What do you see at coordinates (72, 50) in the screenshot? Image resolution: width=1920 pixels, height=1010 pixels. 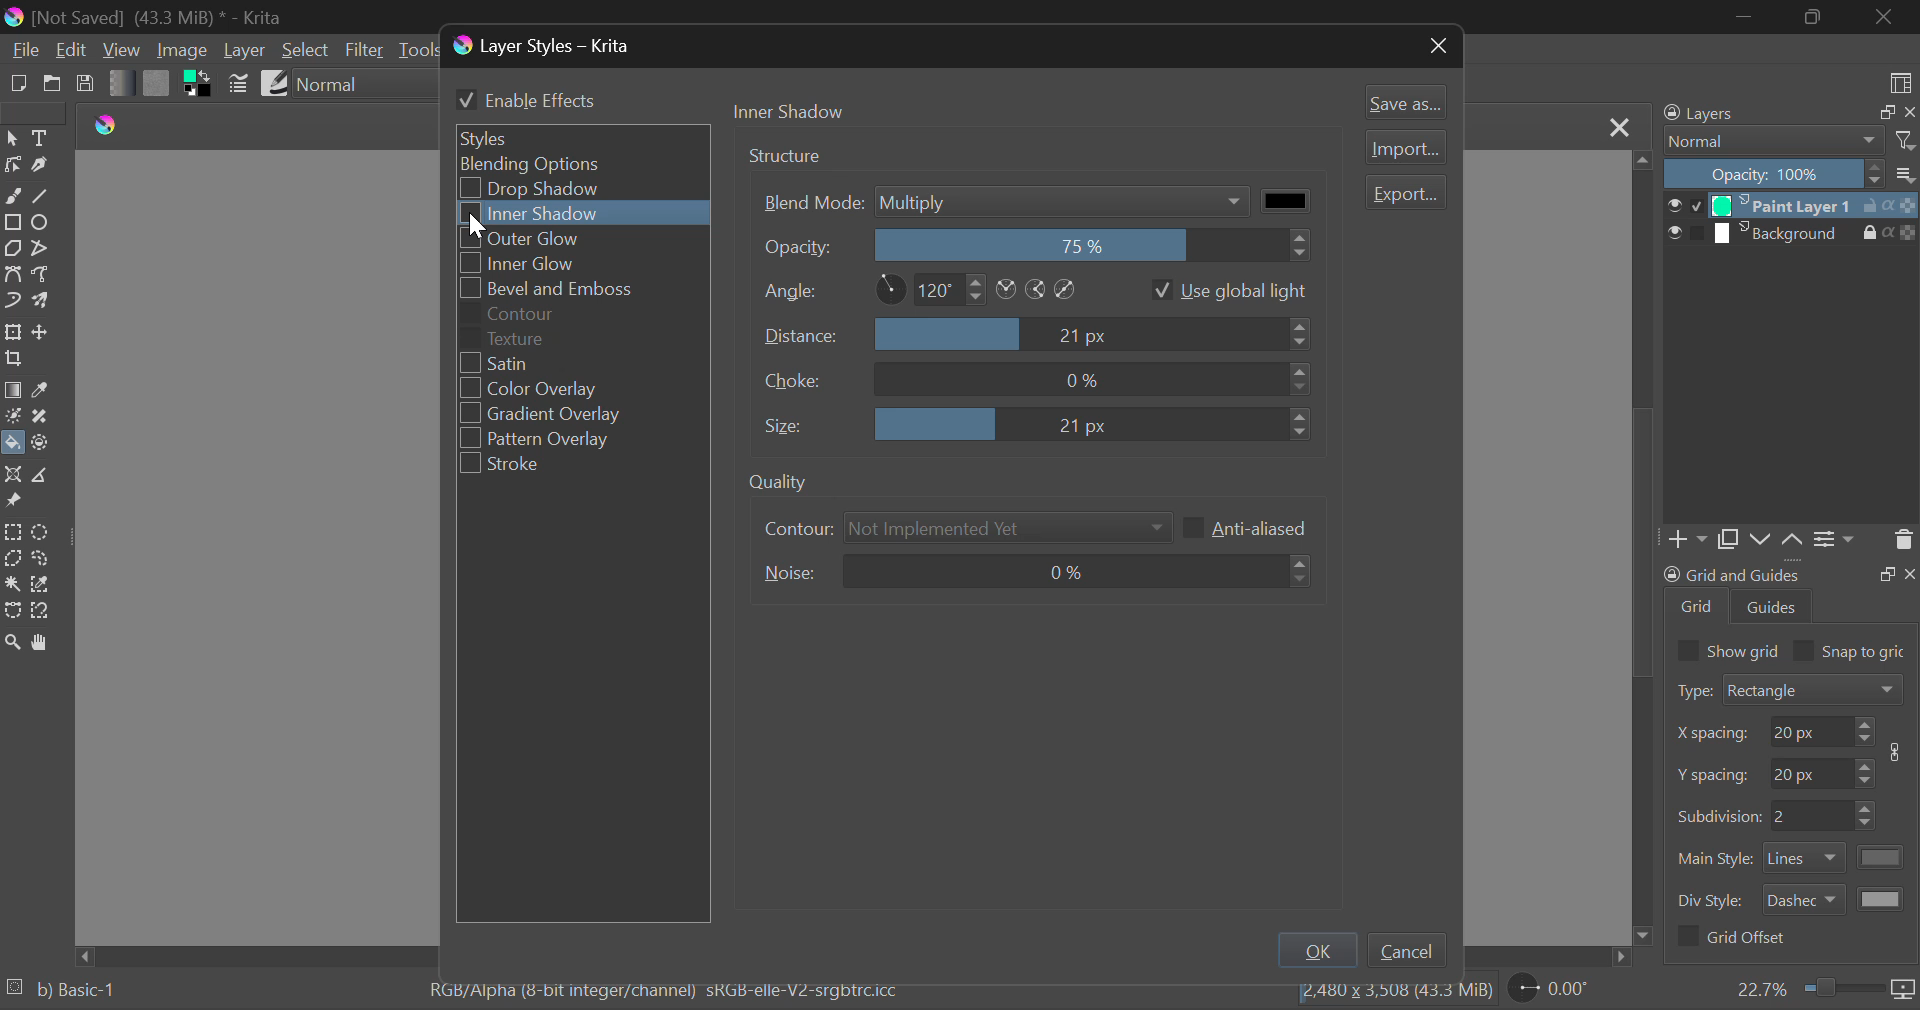 I see `Edit` at bounding box center [72, 50].